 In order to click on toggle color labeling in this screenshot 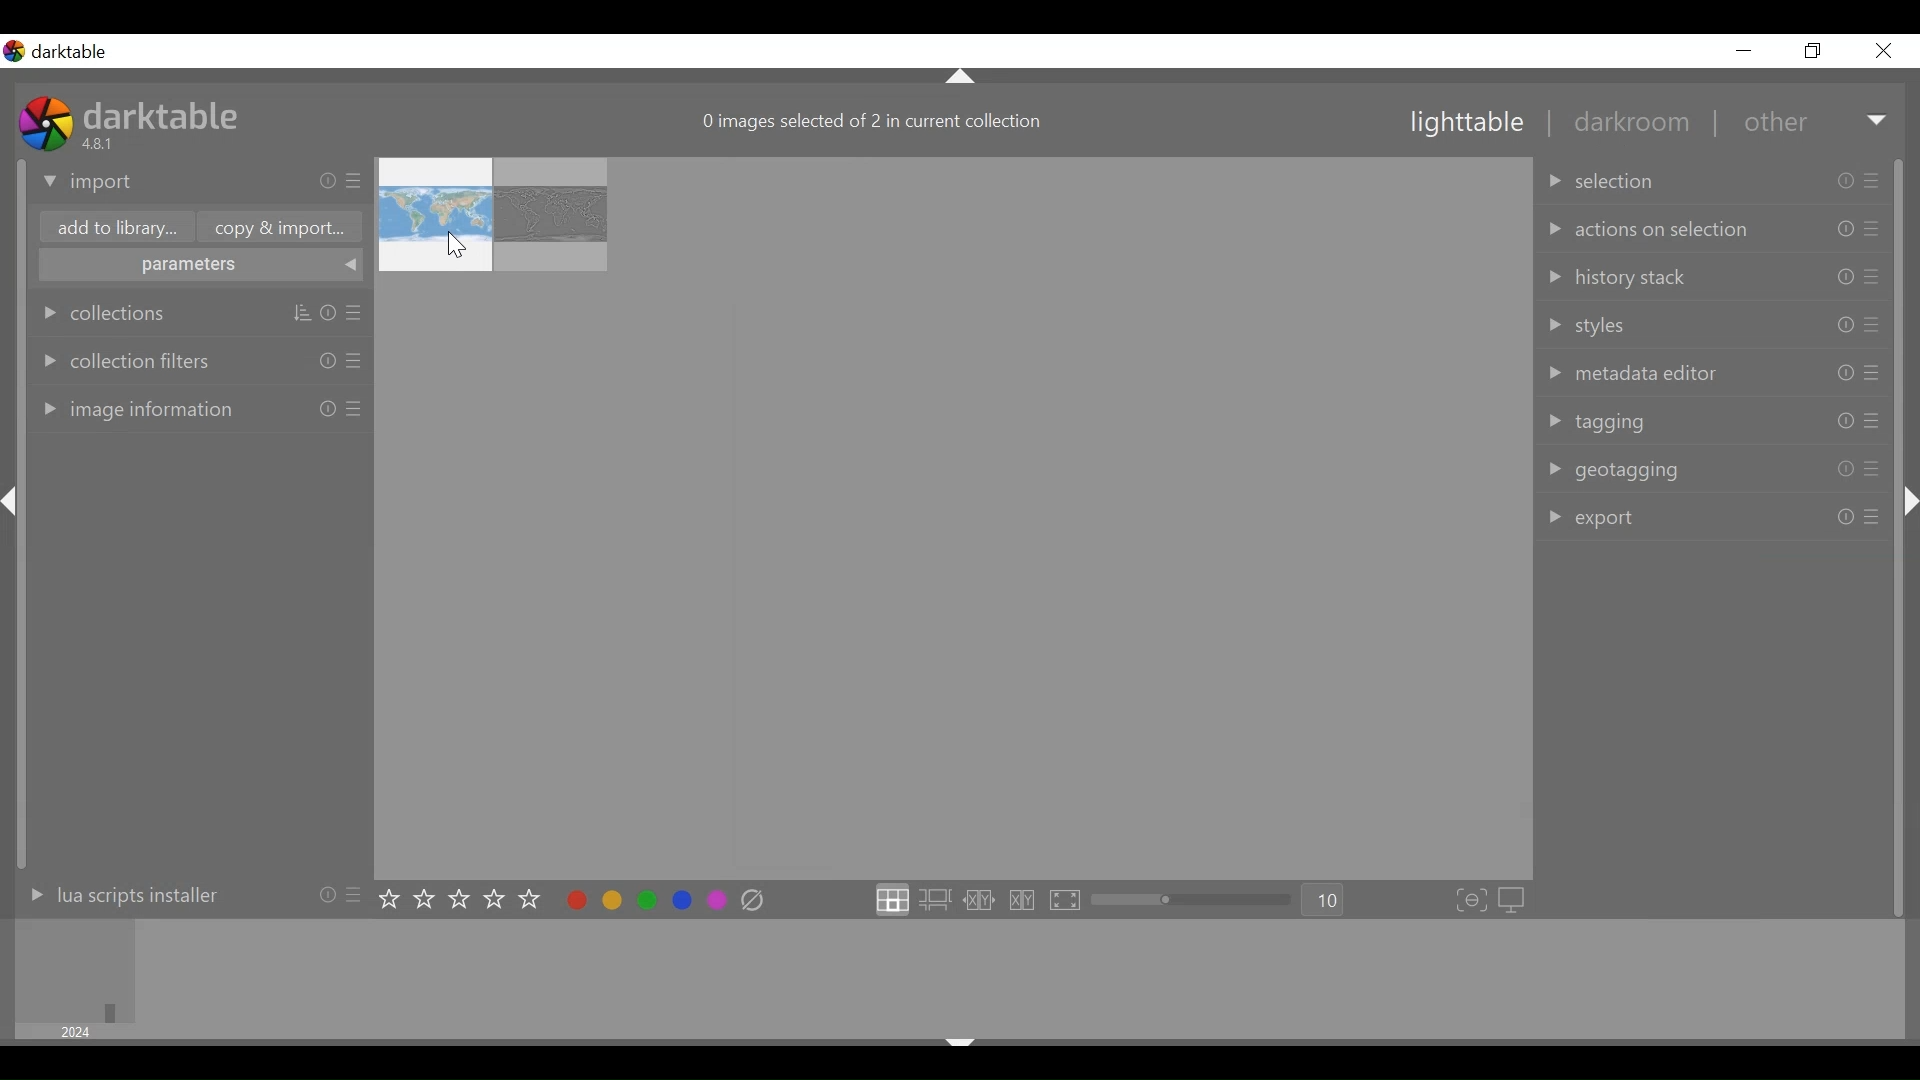, I will do `click(645, 899)`.